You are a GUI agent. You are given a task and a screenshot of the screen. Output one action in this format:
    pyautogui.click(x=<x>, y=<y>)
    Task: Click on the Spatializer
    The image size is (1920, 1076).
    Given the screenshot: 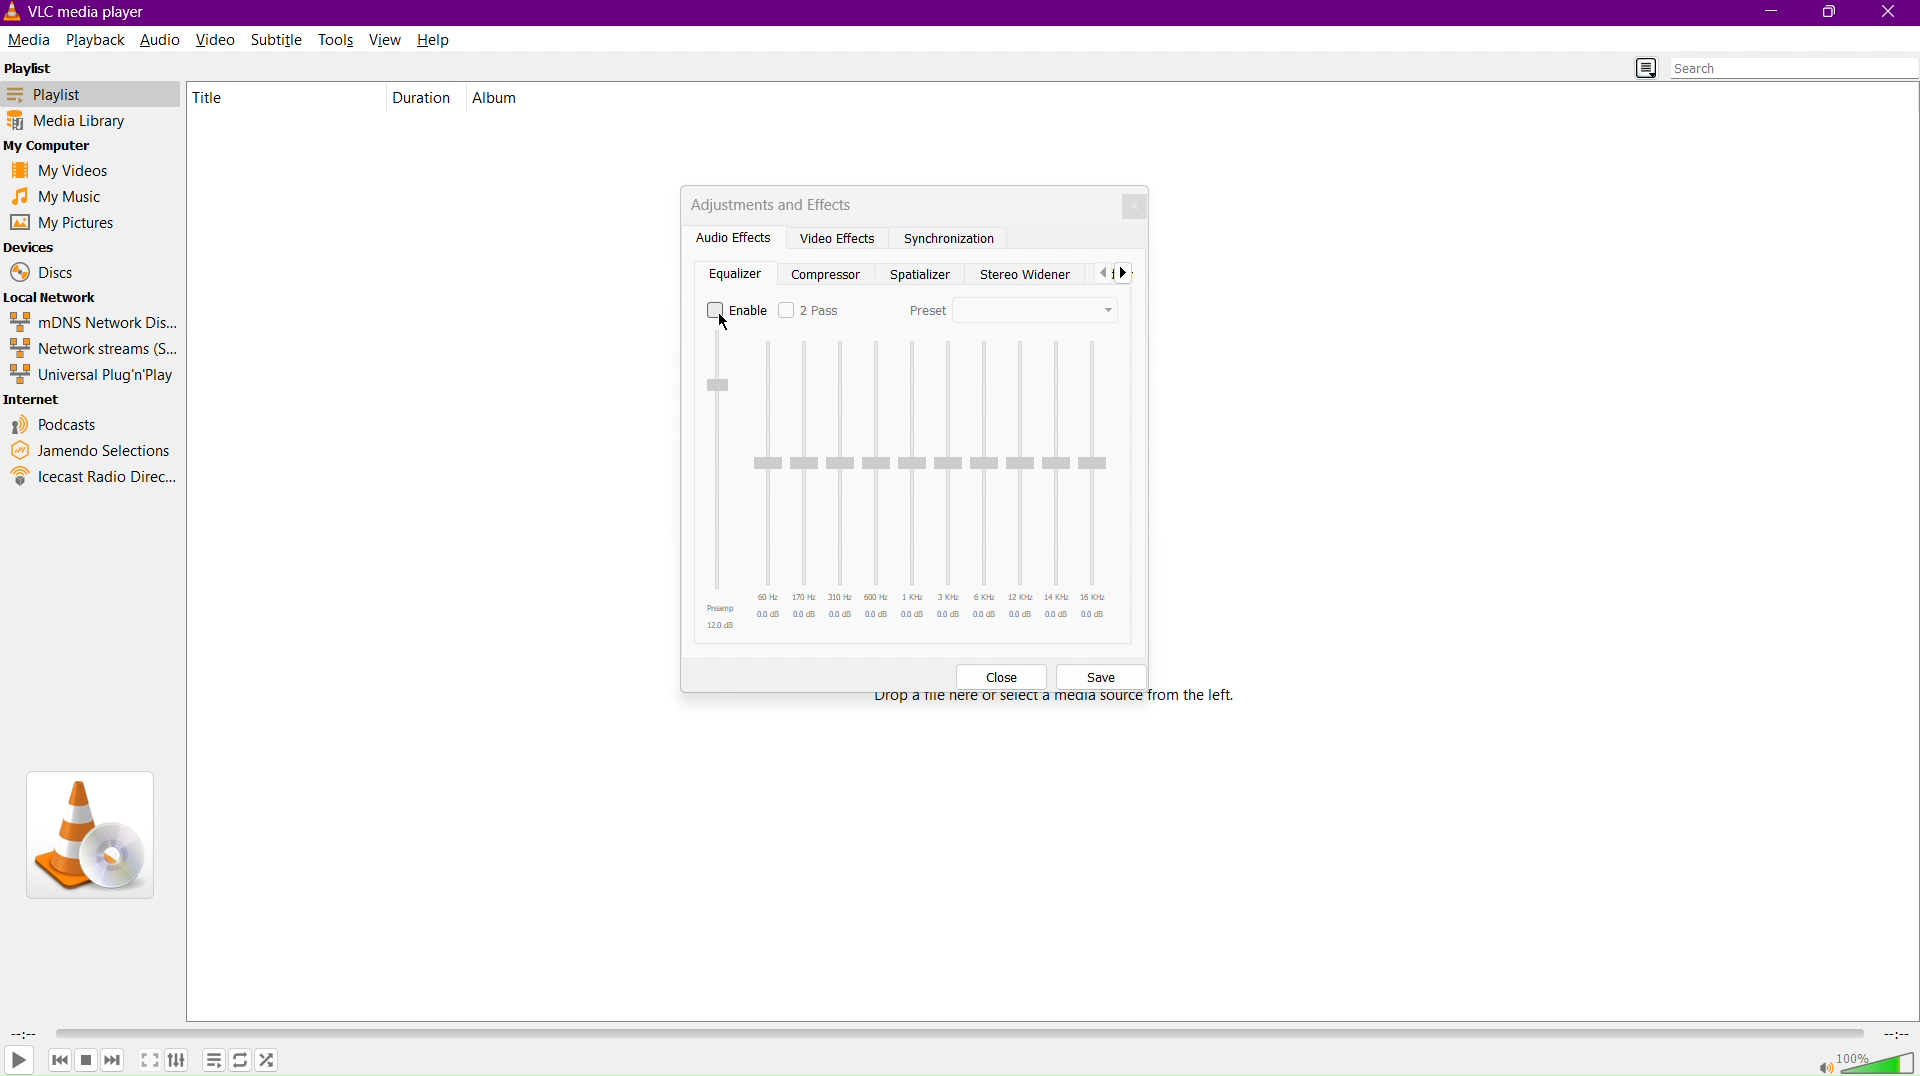 What is the action you would take?
    pyautogui.click(x=920, y=273)
    